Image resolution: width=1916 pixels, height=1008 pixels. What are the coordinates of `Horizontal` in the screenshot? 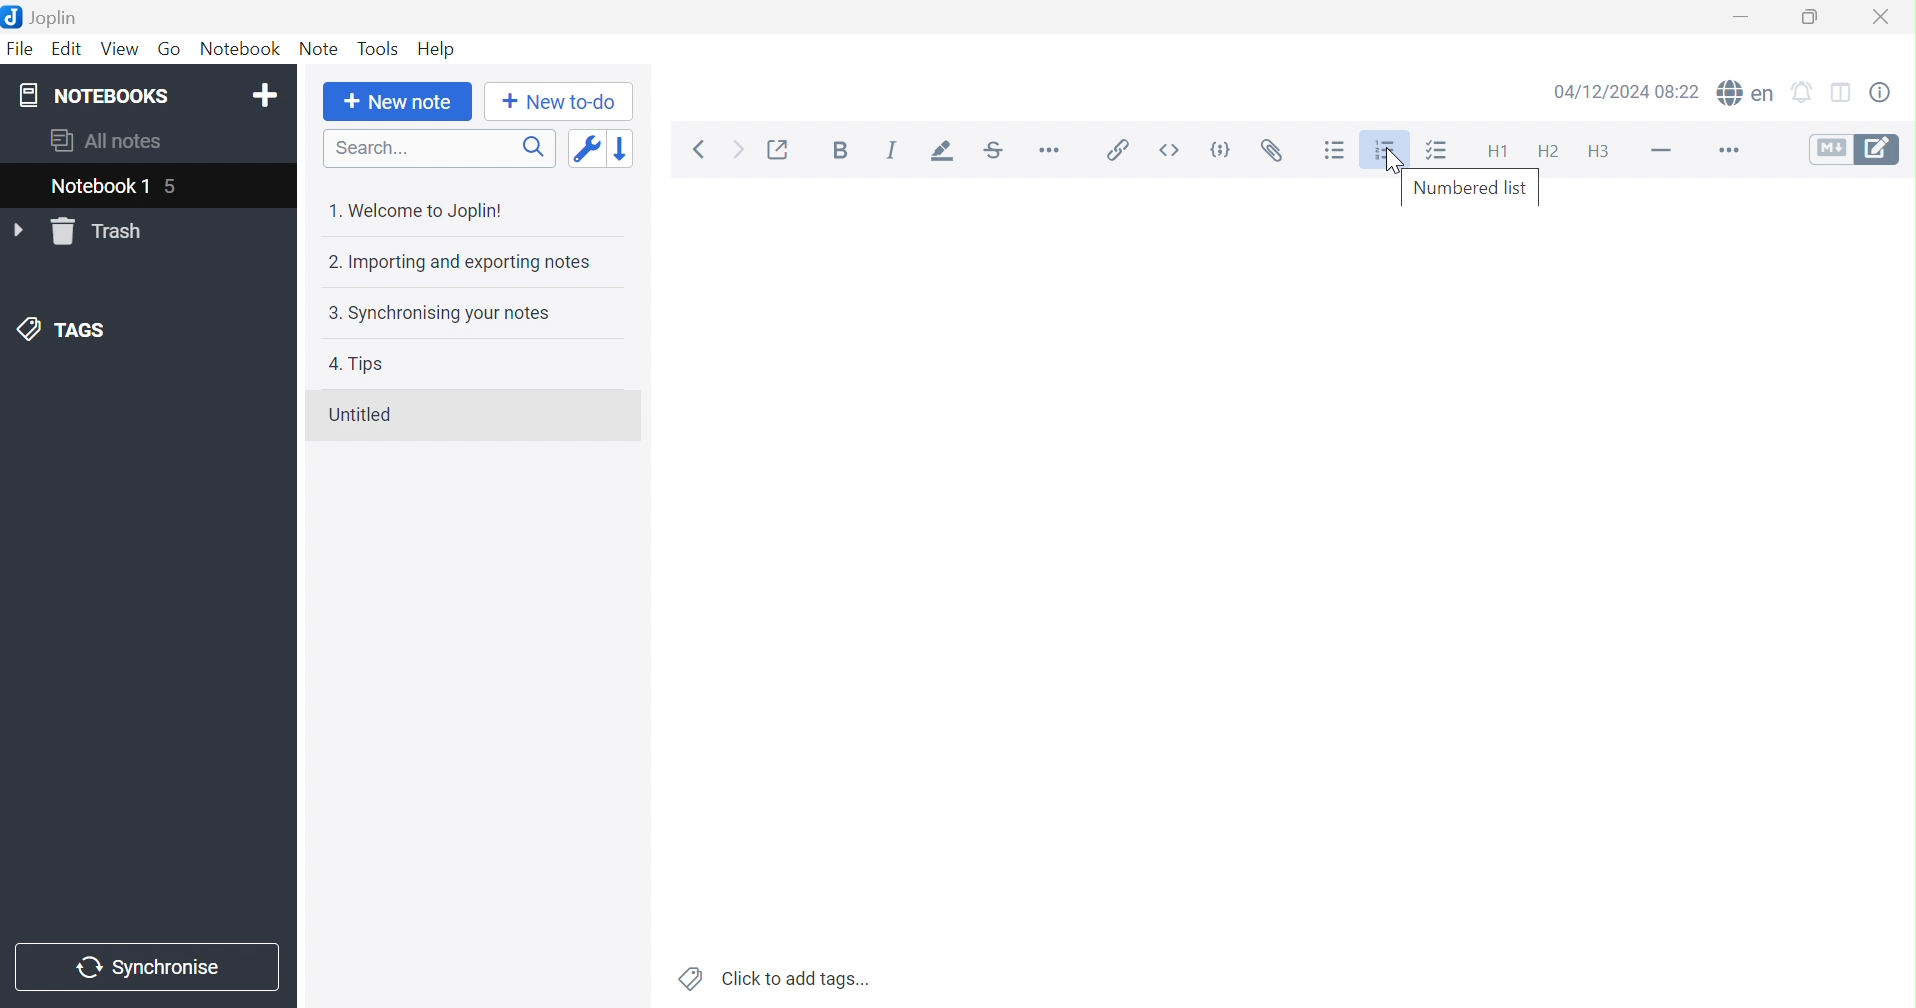 It's located at (1051, 153).